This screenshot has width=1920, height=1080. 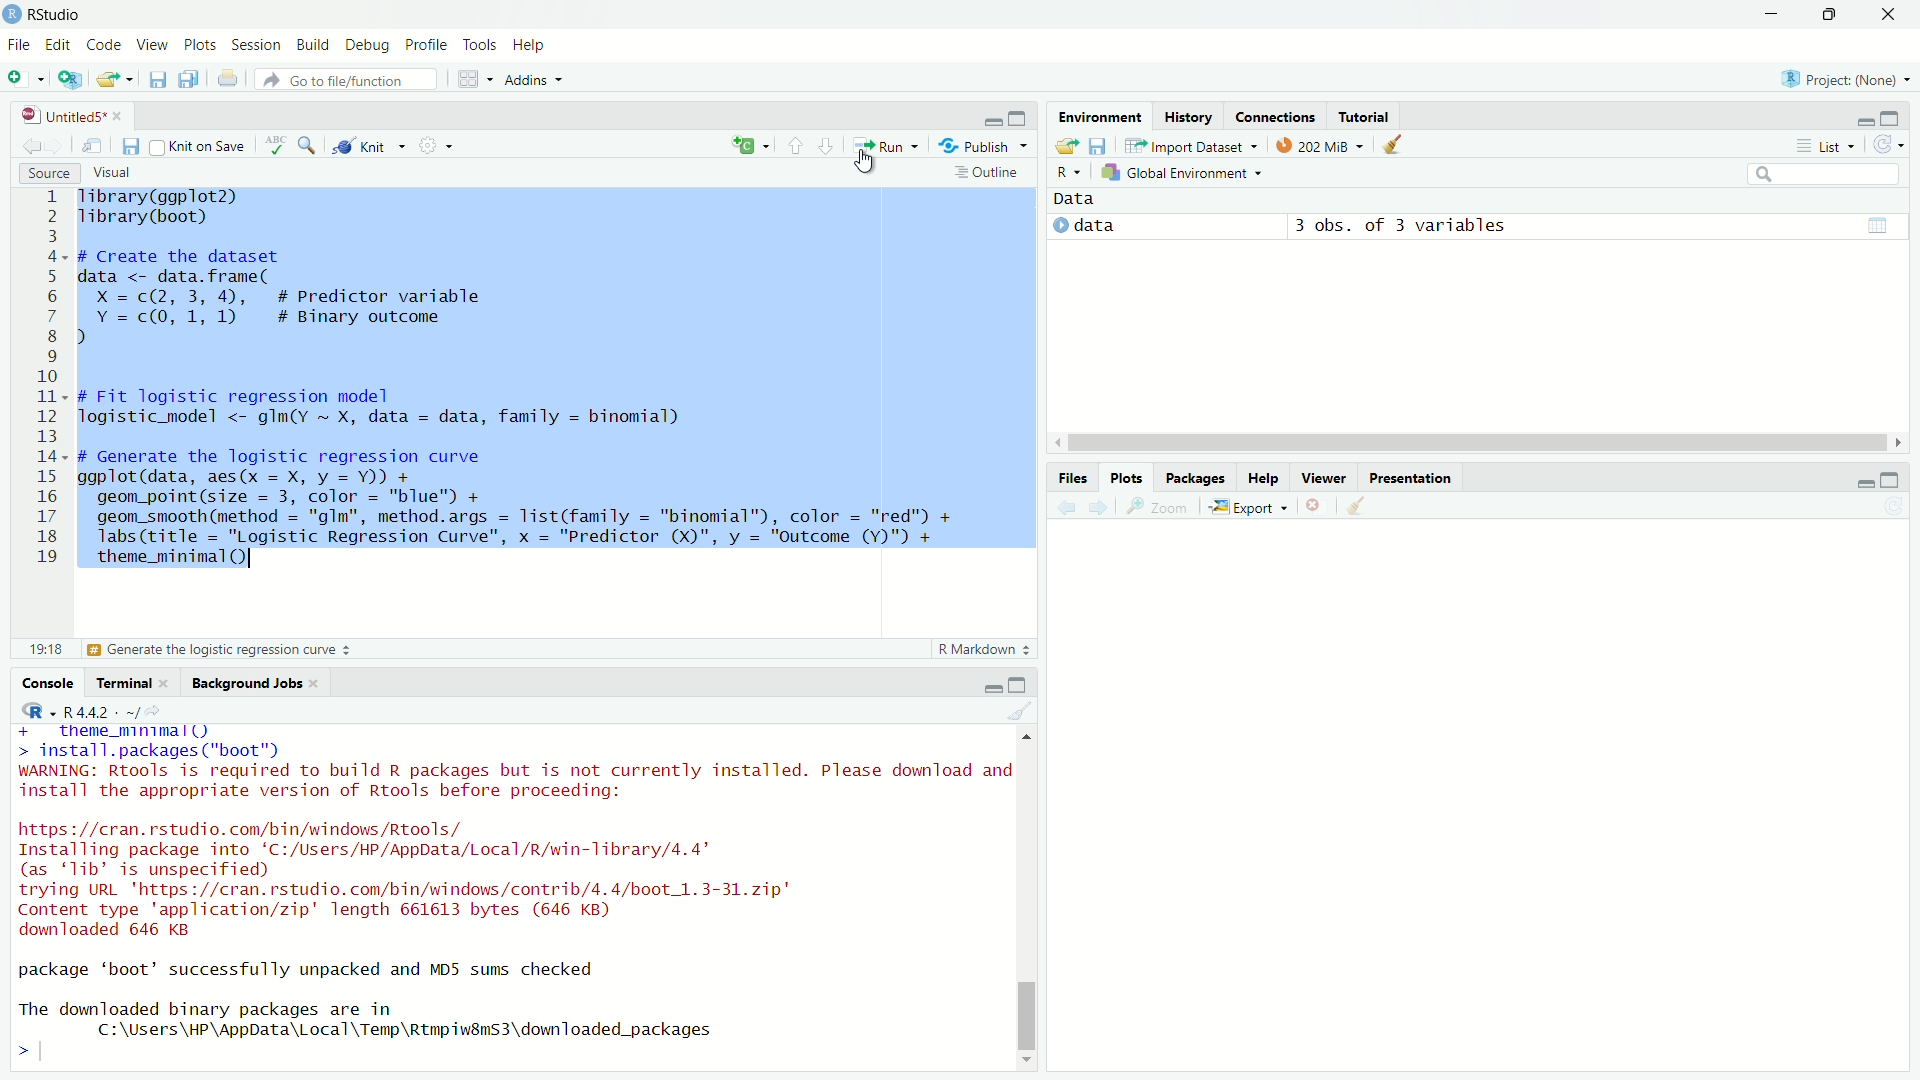 I want to click on Print the current file, so click(x=229, y=77).